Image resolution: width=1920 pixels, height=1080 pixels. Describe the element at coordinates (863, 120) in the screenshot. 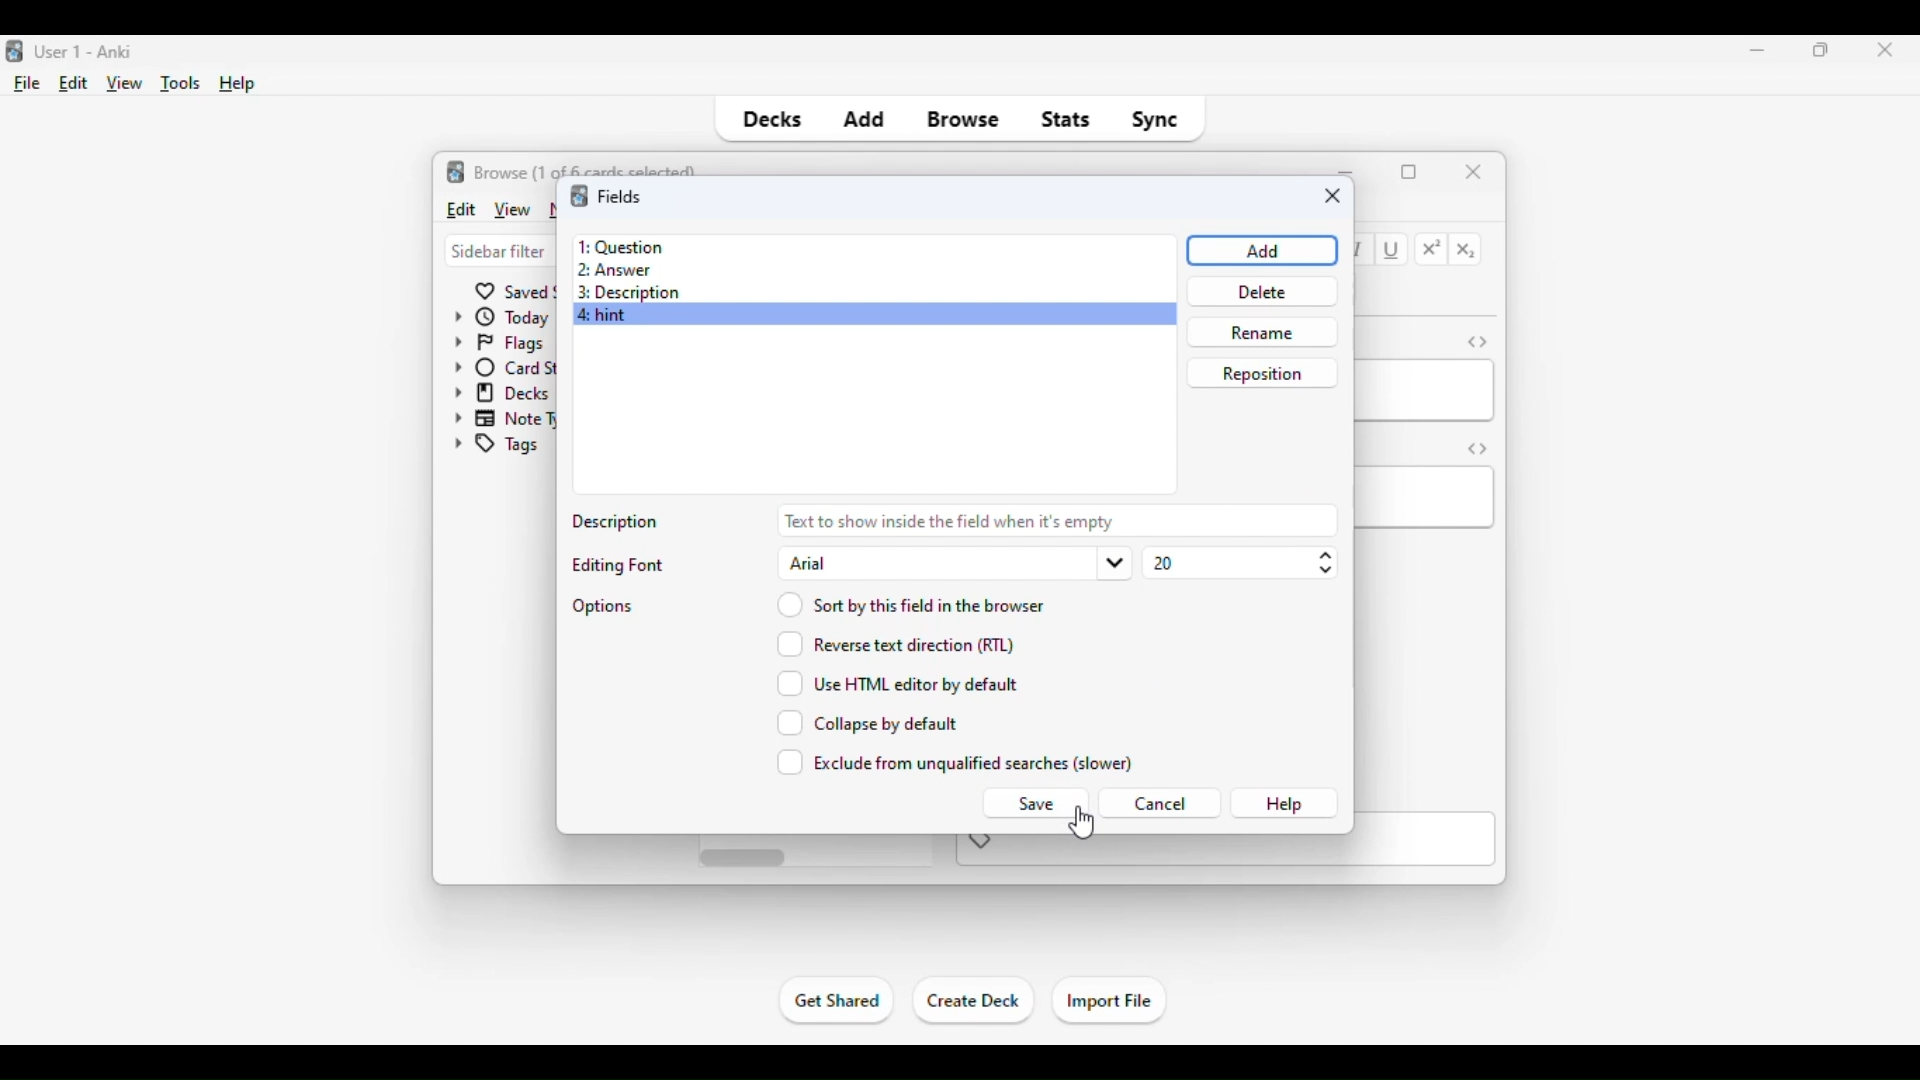

I see `add` at that location.